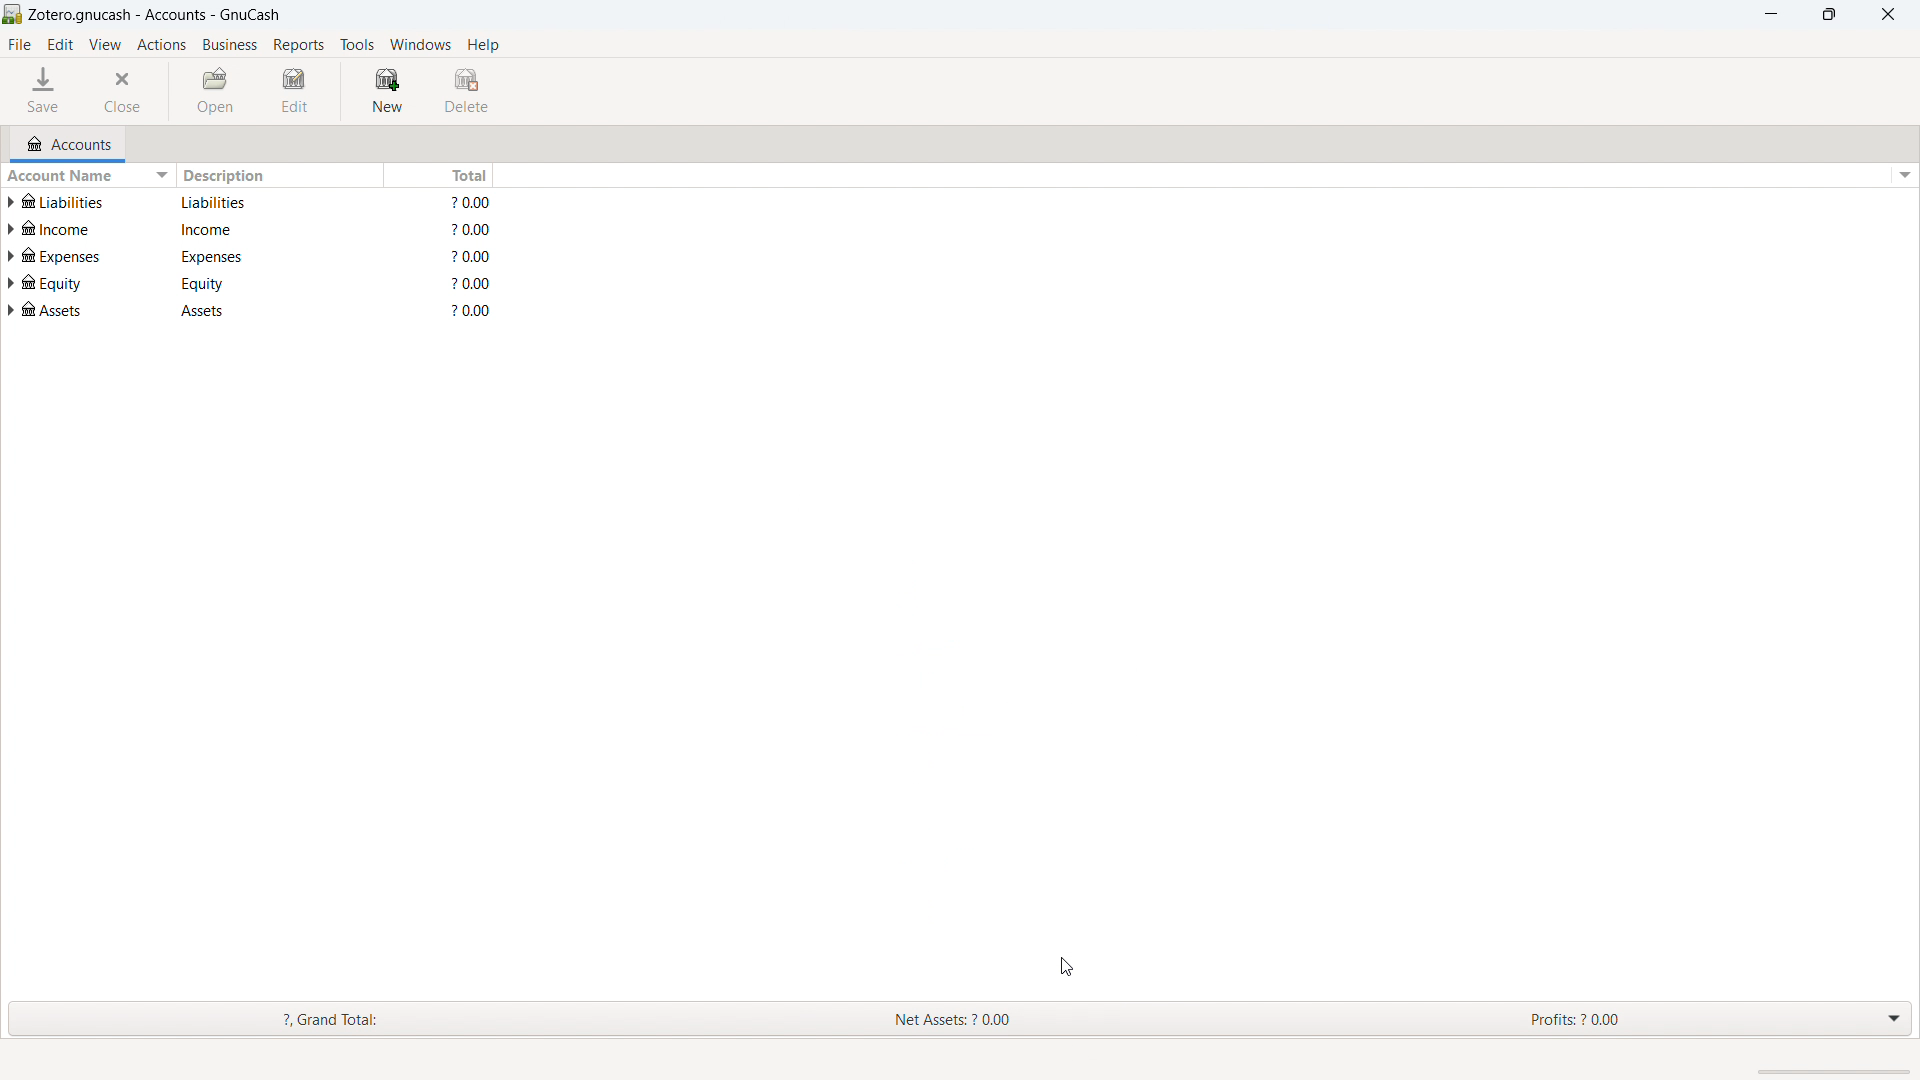  What do you see at coordinates (45, 90) in the screenshot?
I see `save` at bounding box center [45, 90].